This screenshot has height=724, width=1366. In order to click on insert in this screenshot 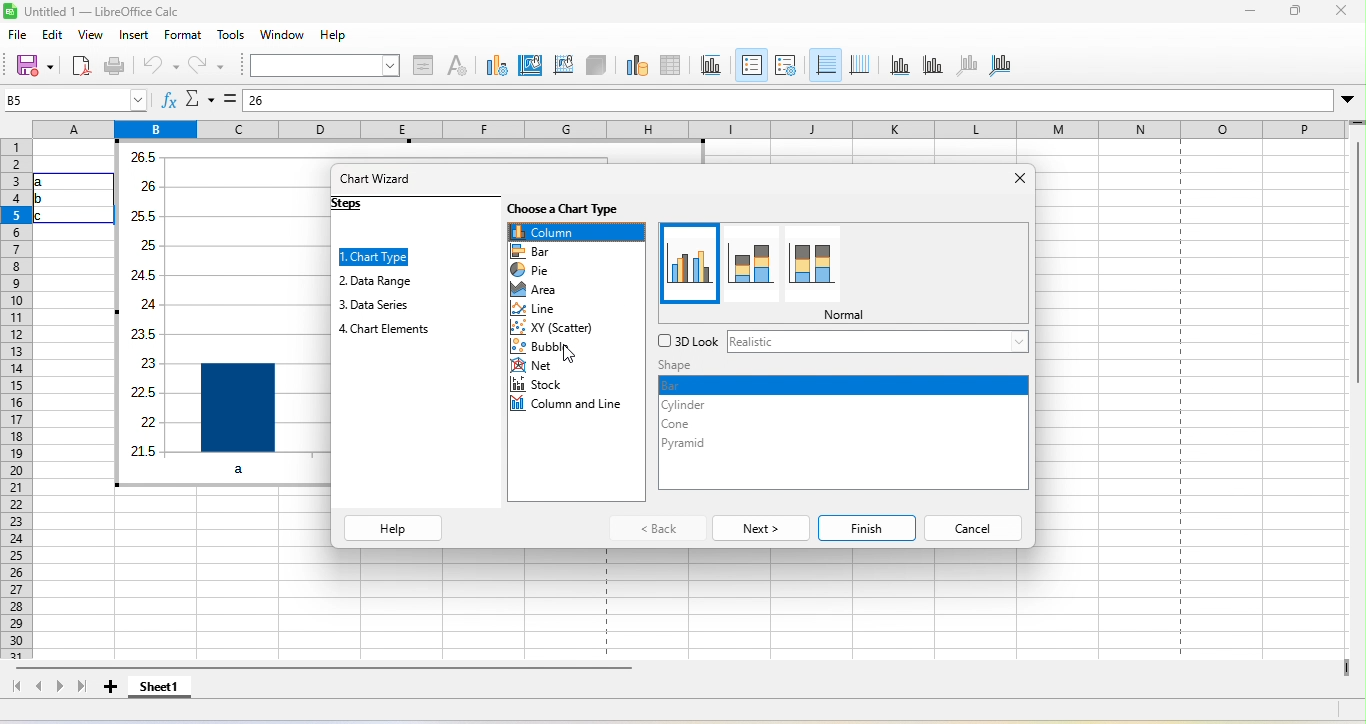, I will do `click(134, 36)`.